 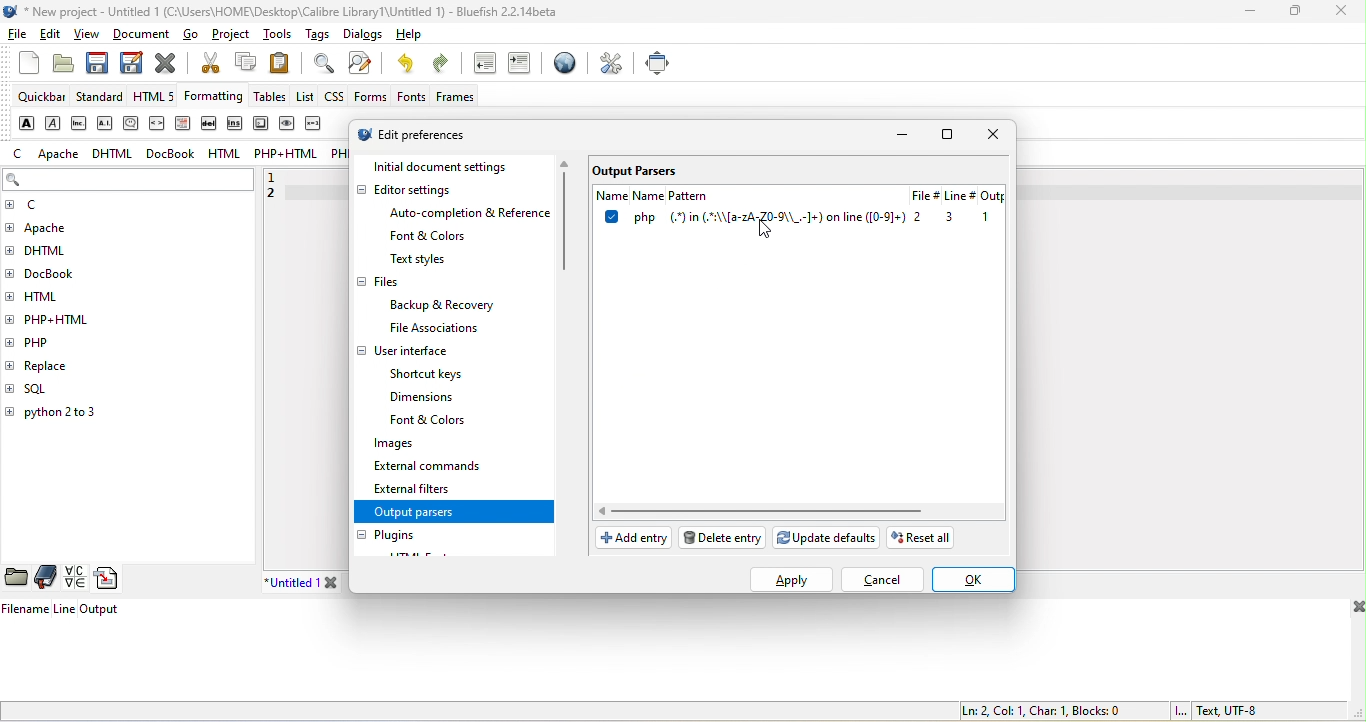 I want to click on maximize, so click(x=1296, y=13).